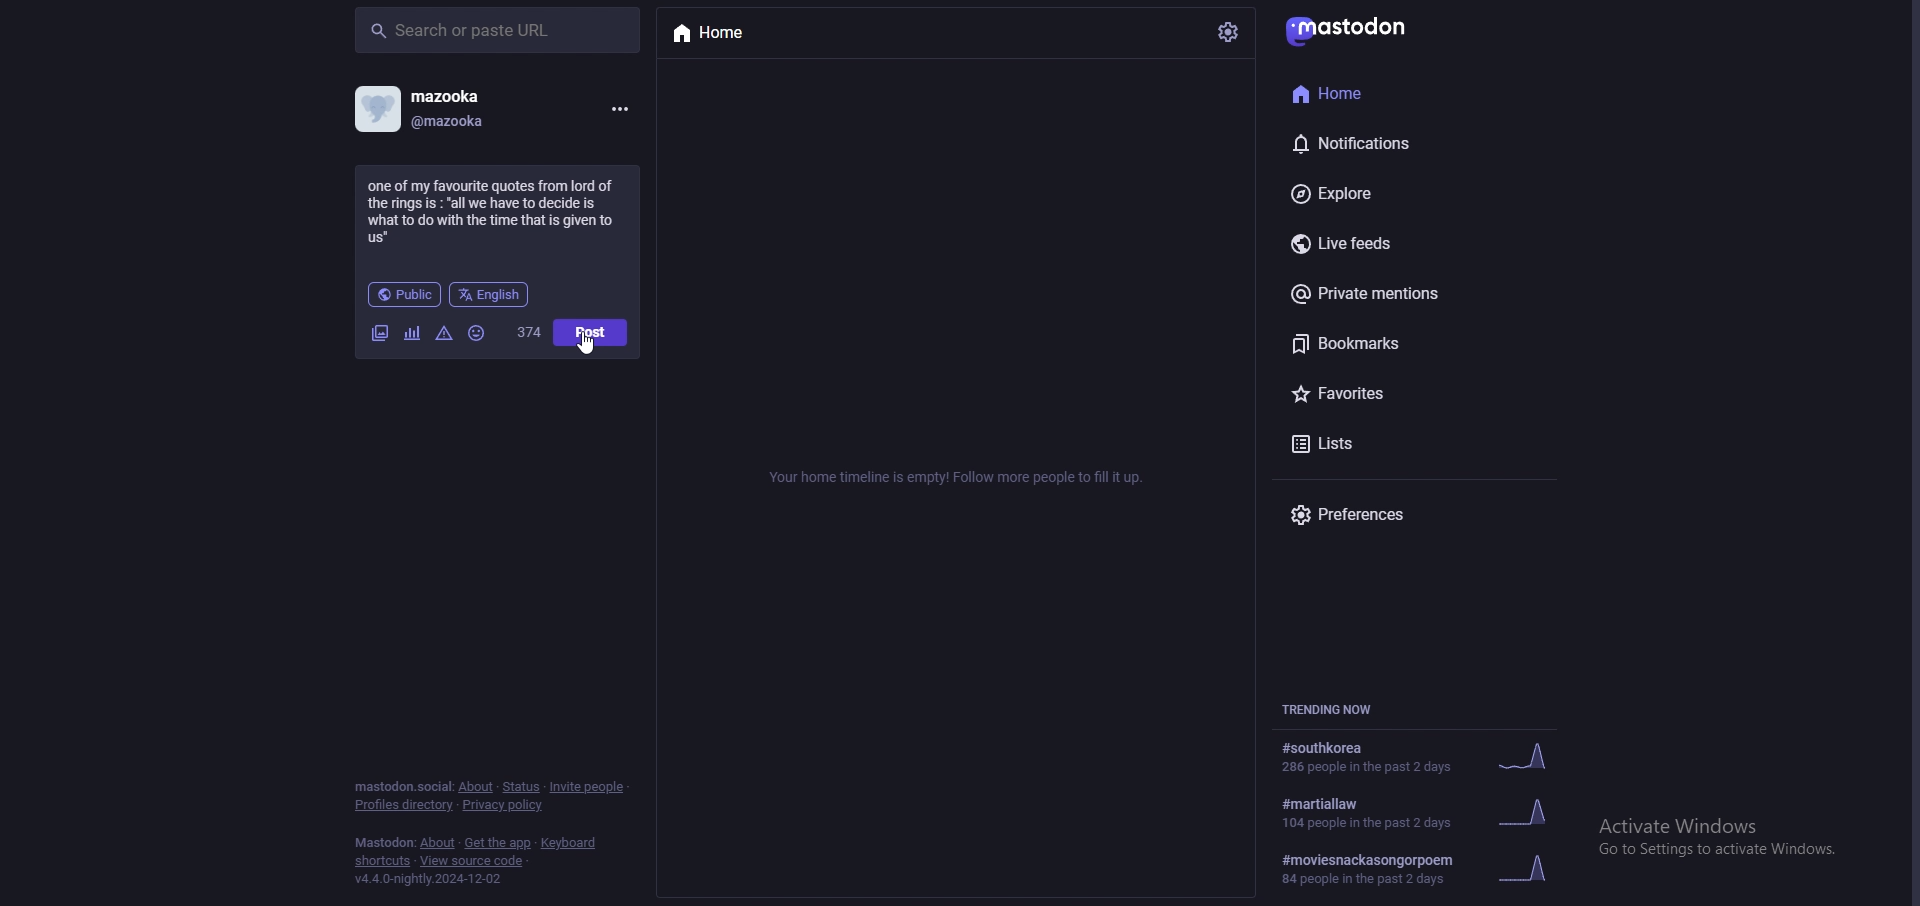  Describe the element at coordinates (438, 843) in the screenshot. I see `about` at that location.